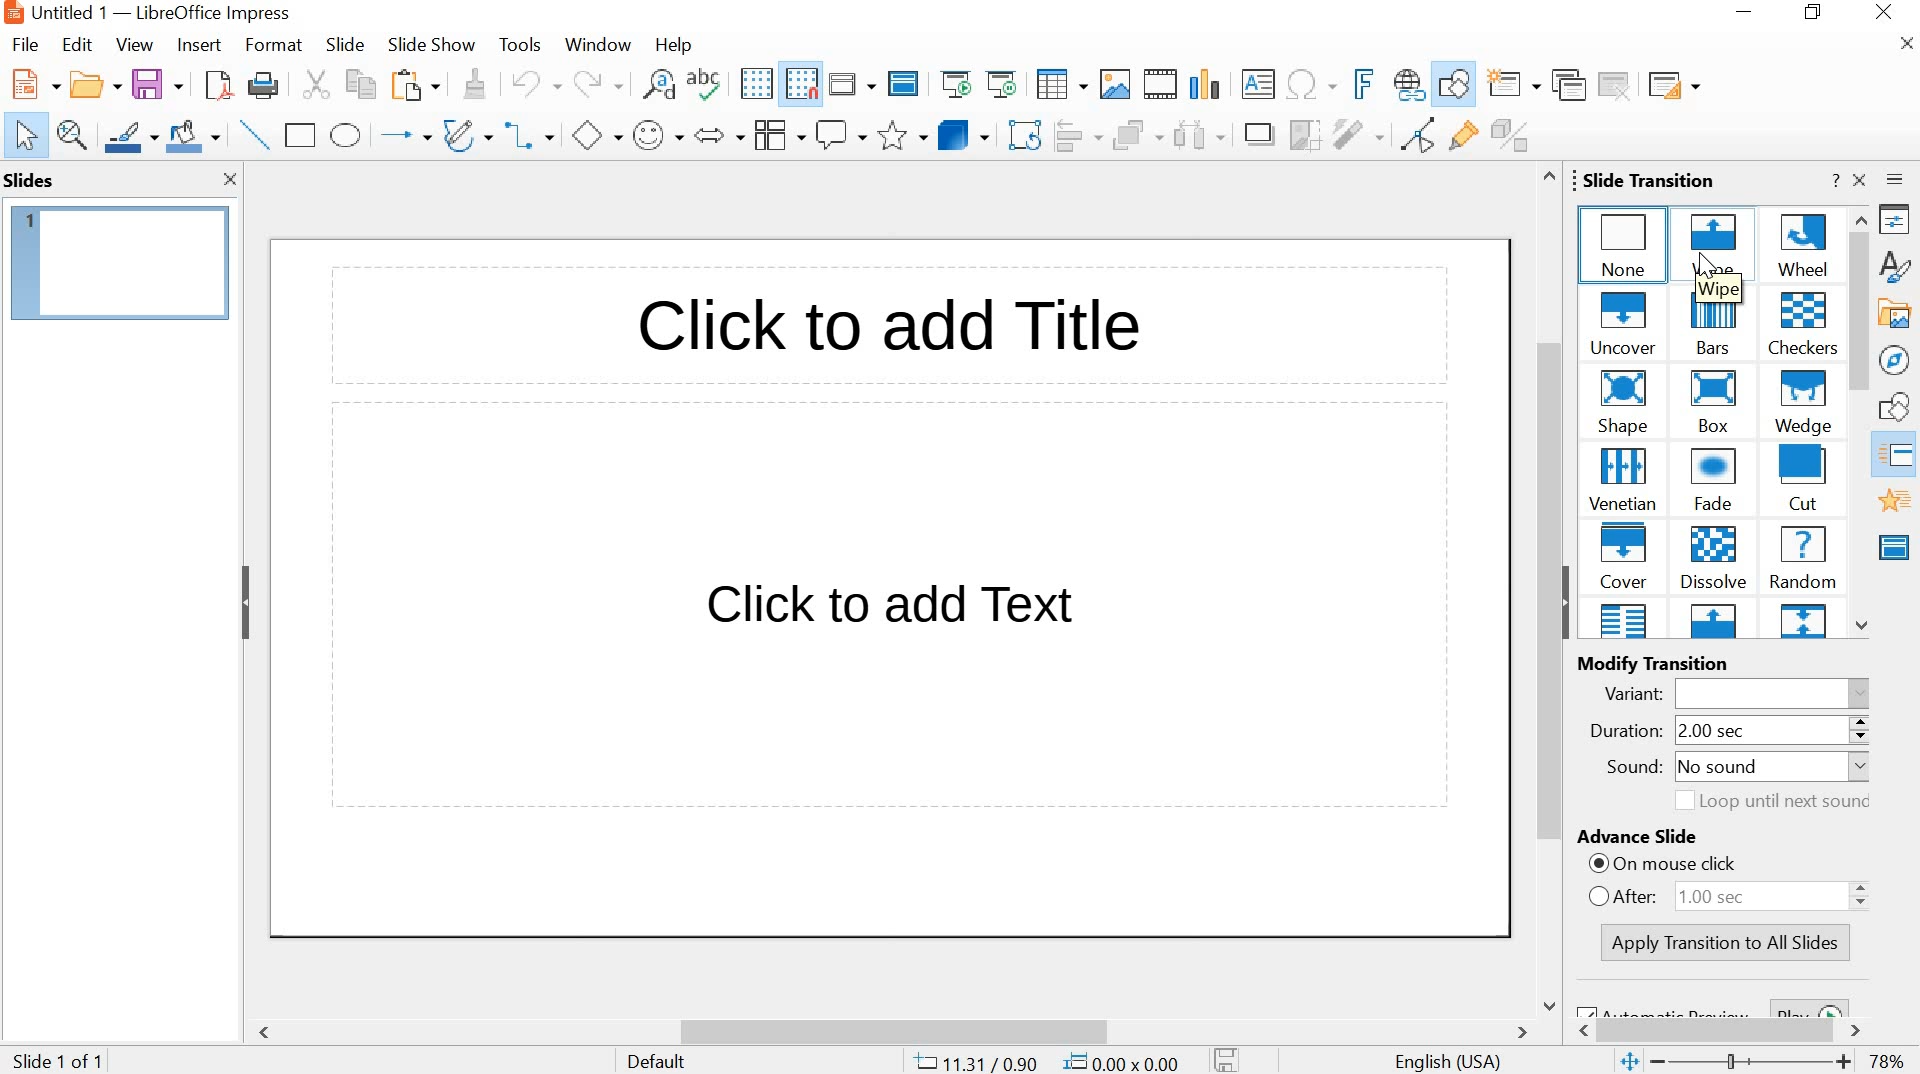 The height and width of the screenshot is (1074, 1920). I want to click on WINDOW, so click(600, 46).